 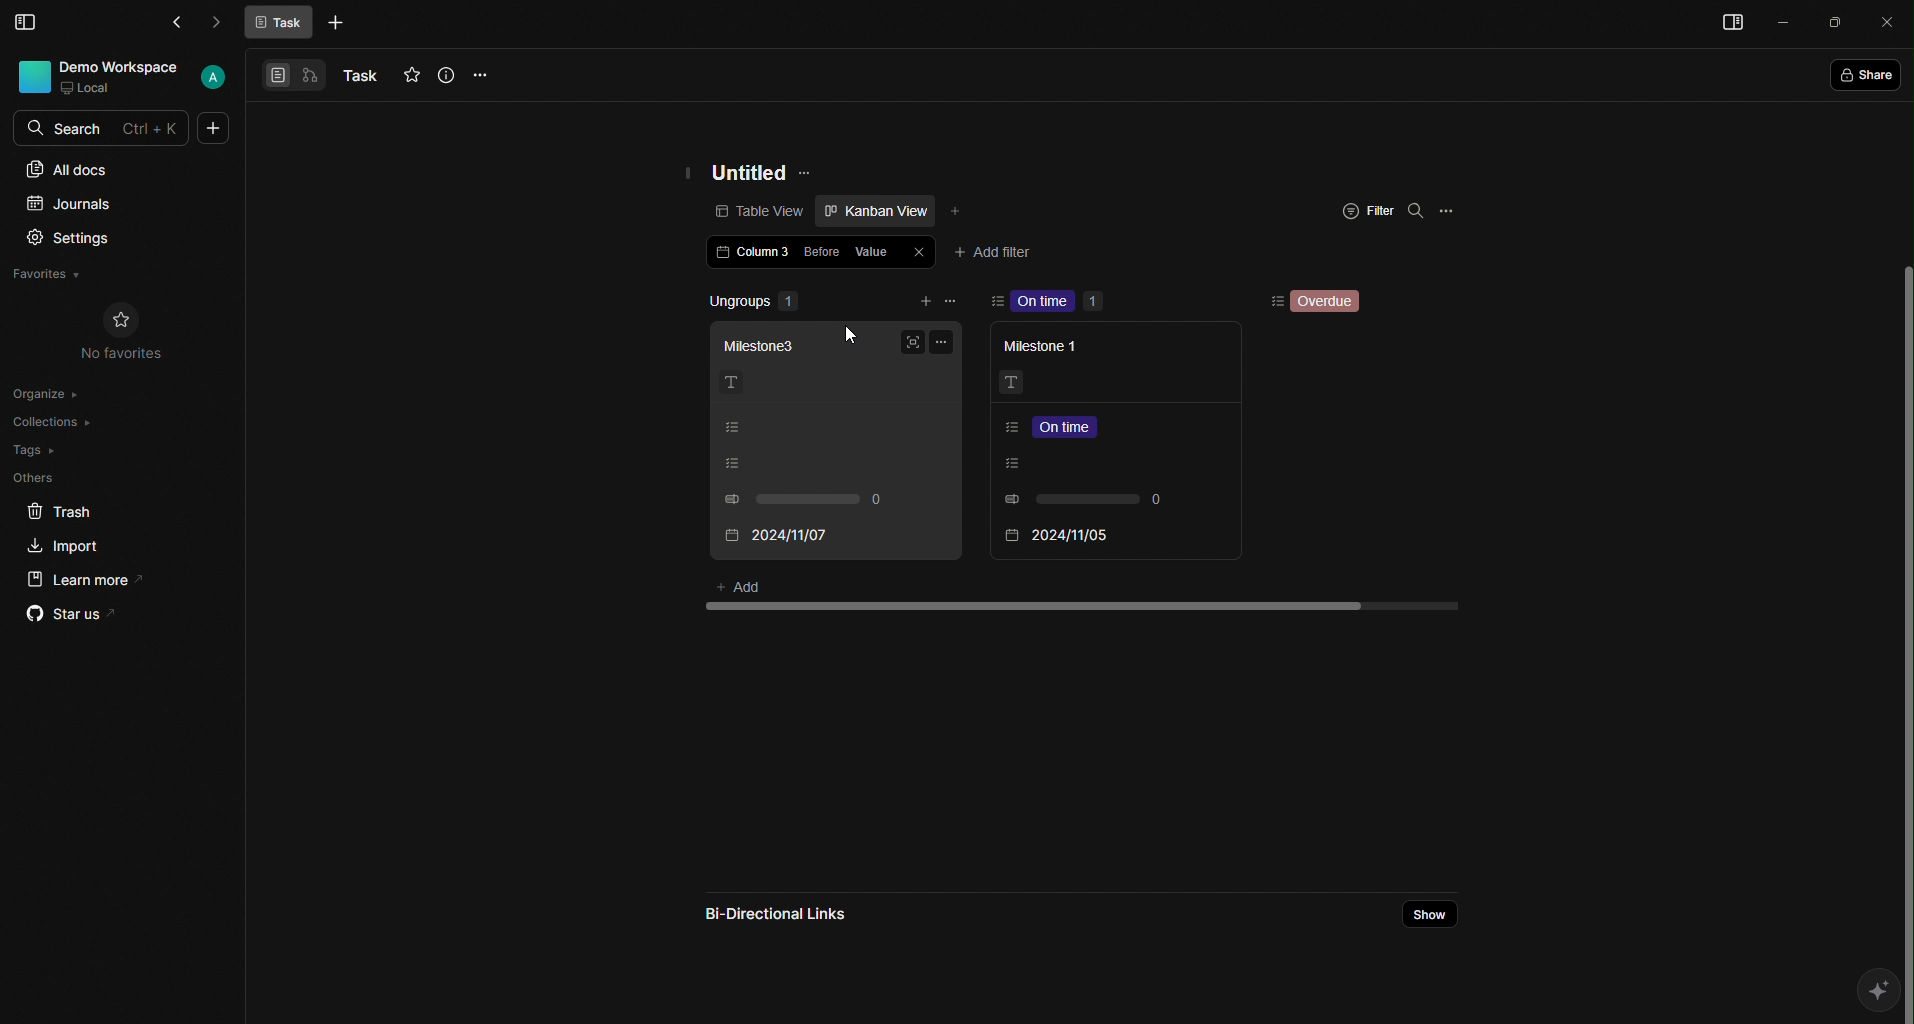 What do you see at coordinates (272, 74) in the screenshot?
I see `View 1` at bounding box center [272, 74].